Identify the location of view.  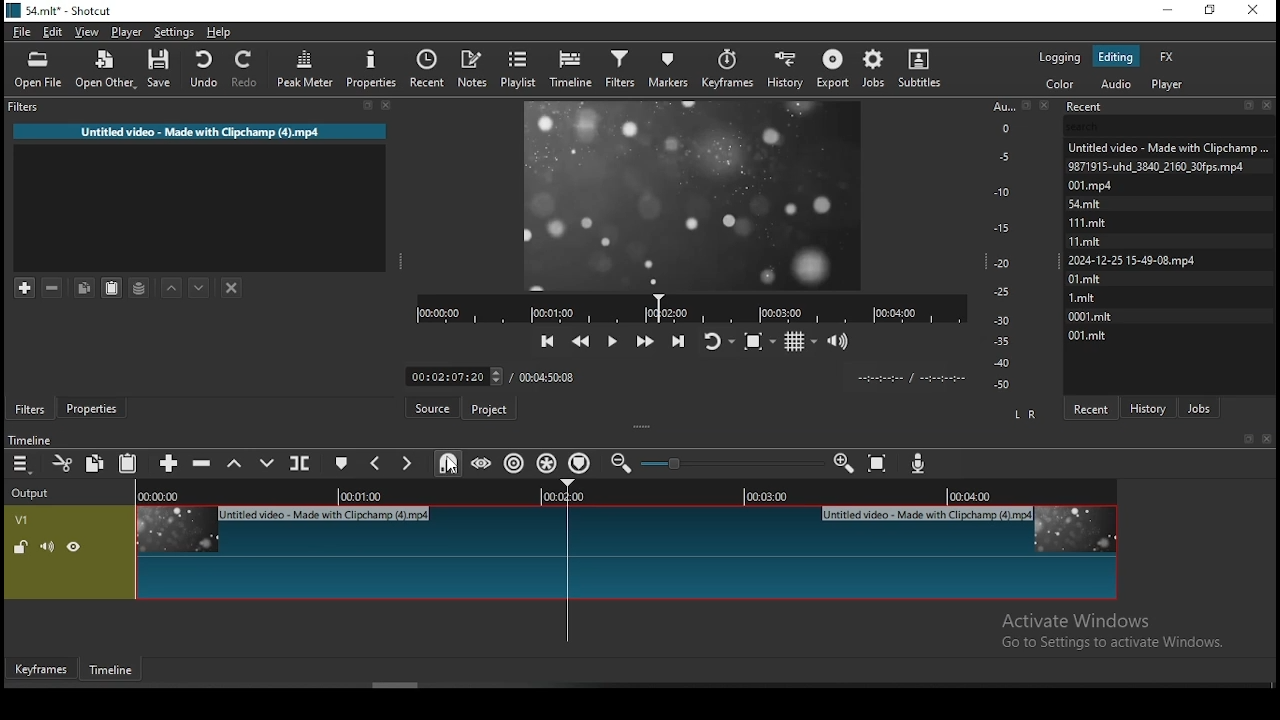
(87, 32).